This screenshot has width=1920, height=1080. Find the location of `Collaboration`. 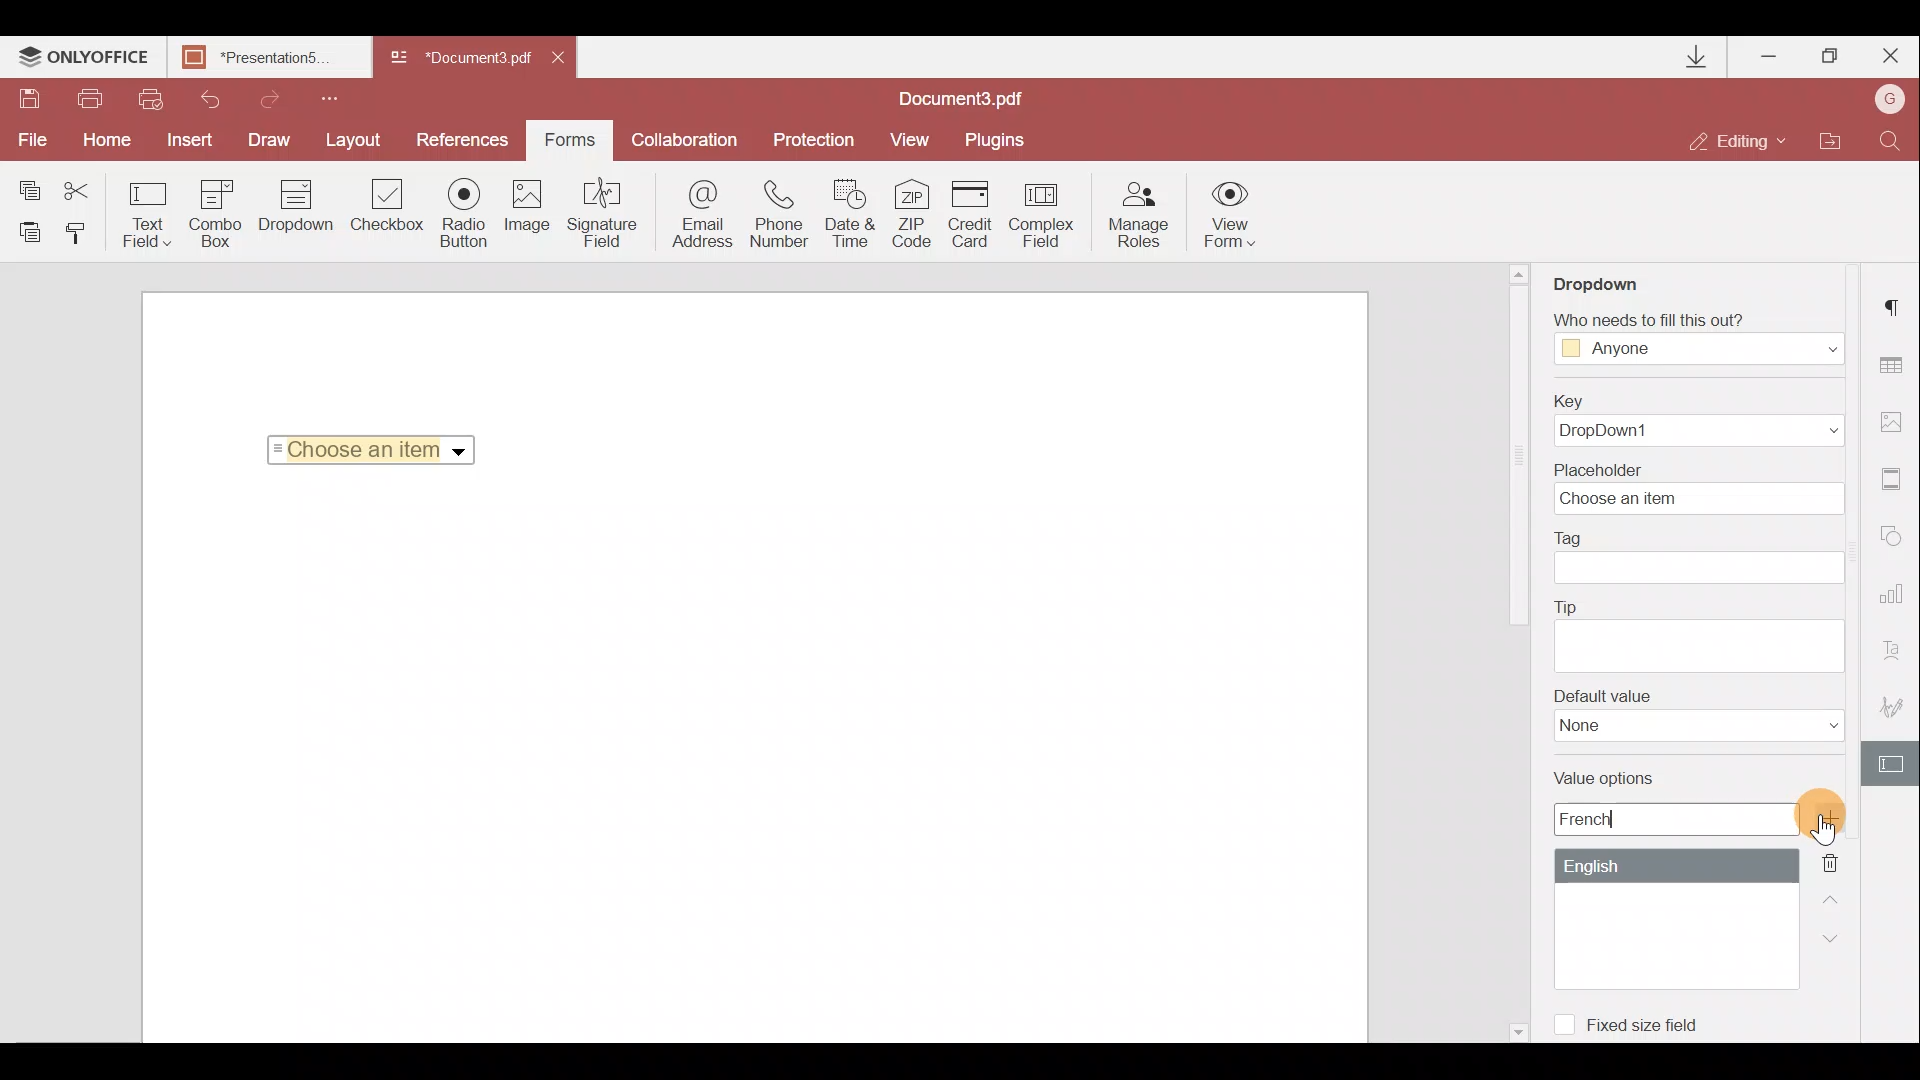

Collaboration is located at coordinates (683, 140).